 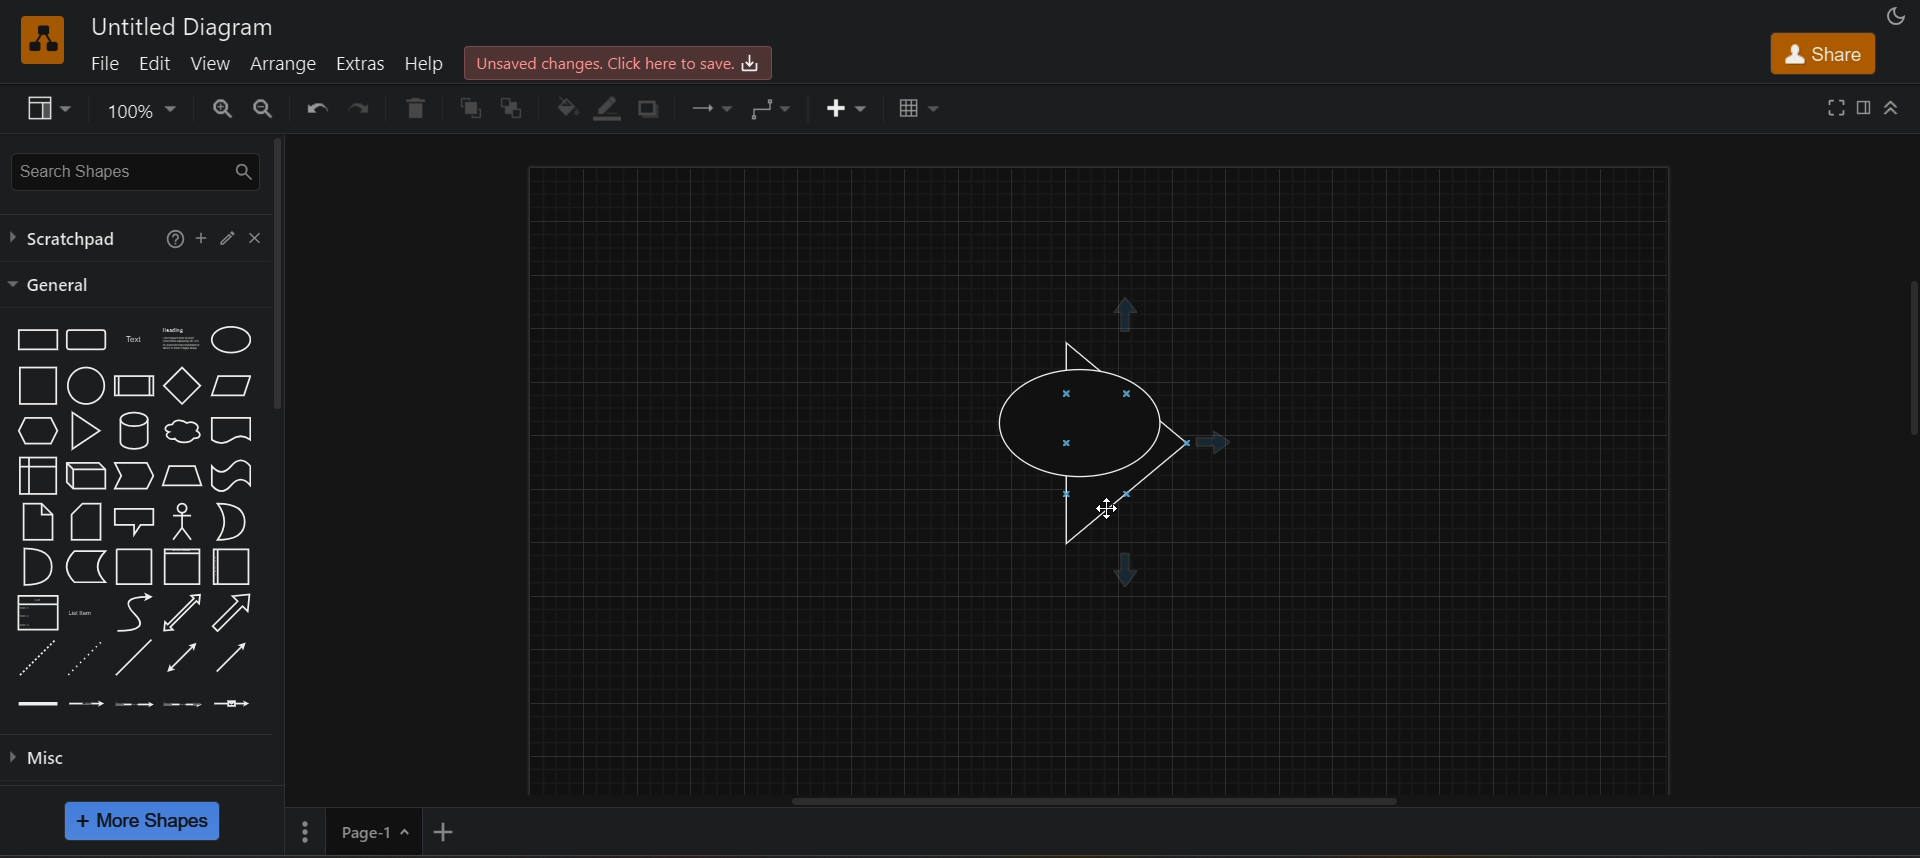 What do you see at coordinates (259, 235) in the screenshot?
I see `close` at bounding box center [259, 235].